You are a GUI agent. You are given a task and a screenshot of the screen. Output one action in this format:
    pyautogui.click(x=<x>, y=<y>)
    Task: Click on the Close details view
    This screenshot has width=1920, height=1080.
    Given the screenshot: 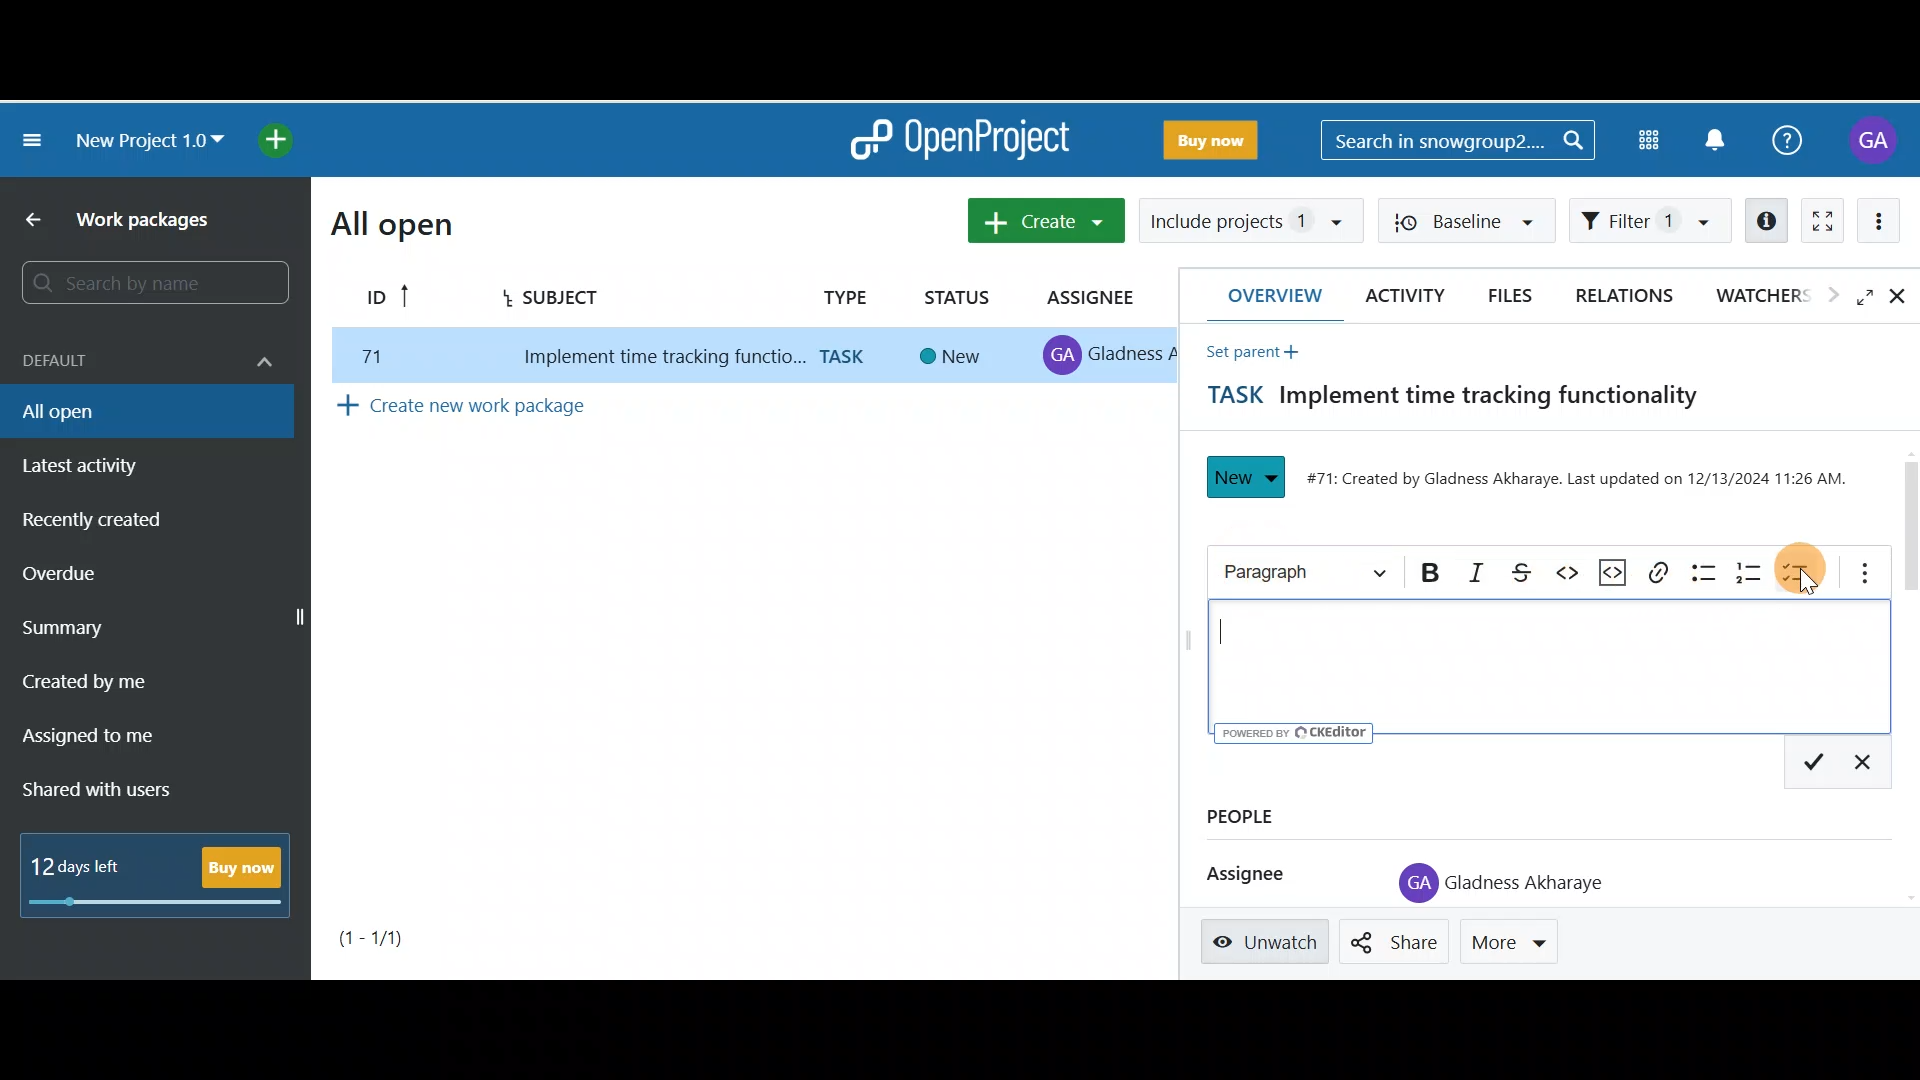 What is the action you would take?
    pyautogui.click(x=1901, y=298)
    